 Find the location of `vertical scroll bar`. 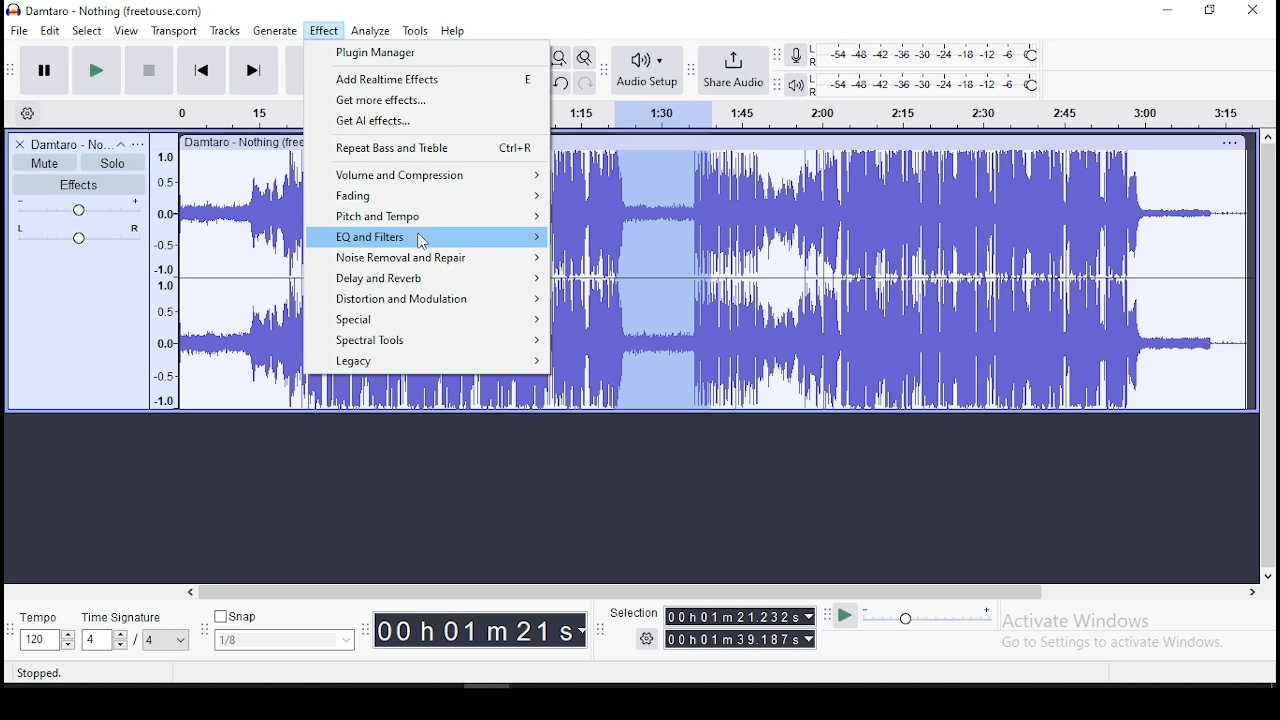

vertical scroll bar is located at coordinates (1271, 353).